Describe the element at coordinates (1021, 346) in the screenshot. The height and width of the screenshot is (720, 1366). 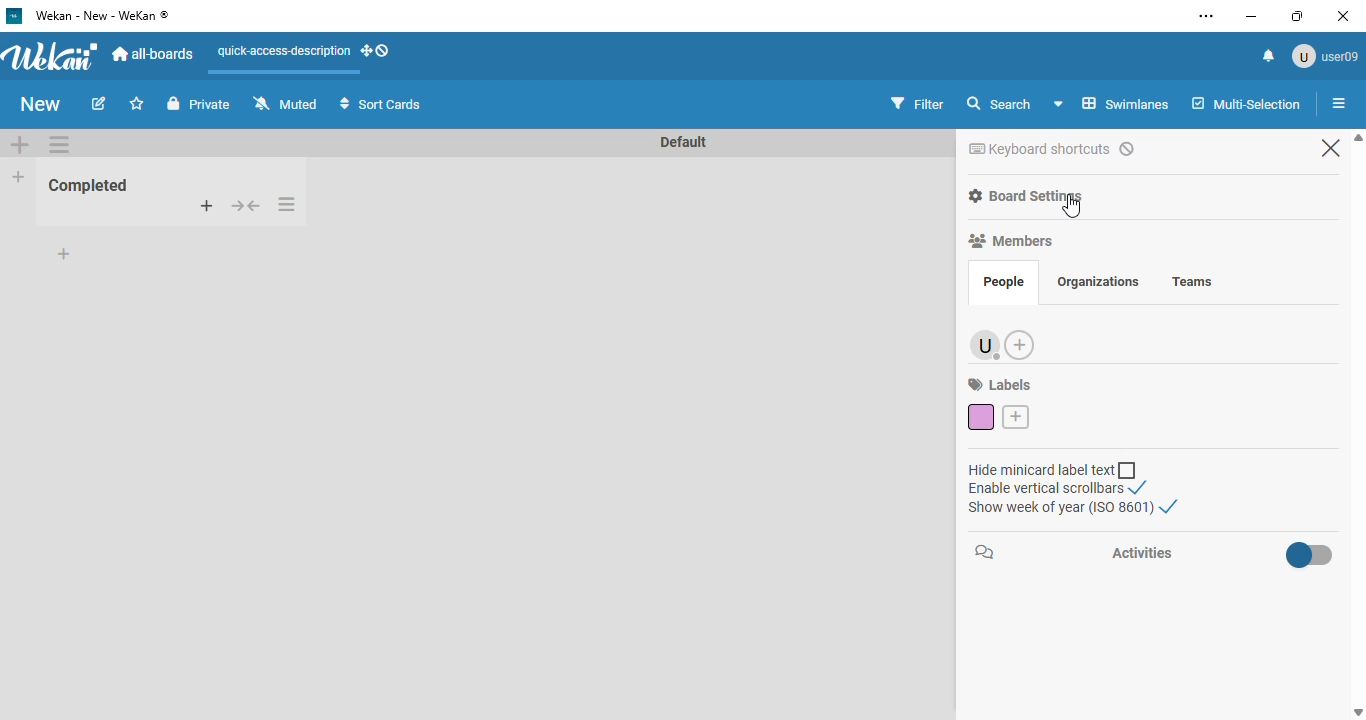
I see `add member` at that location.